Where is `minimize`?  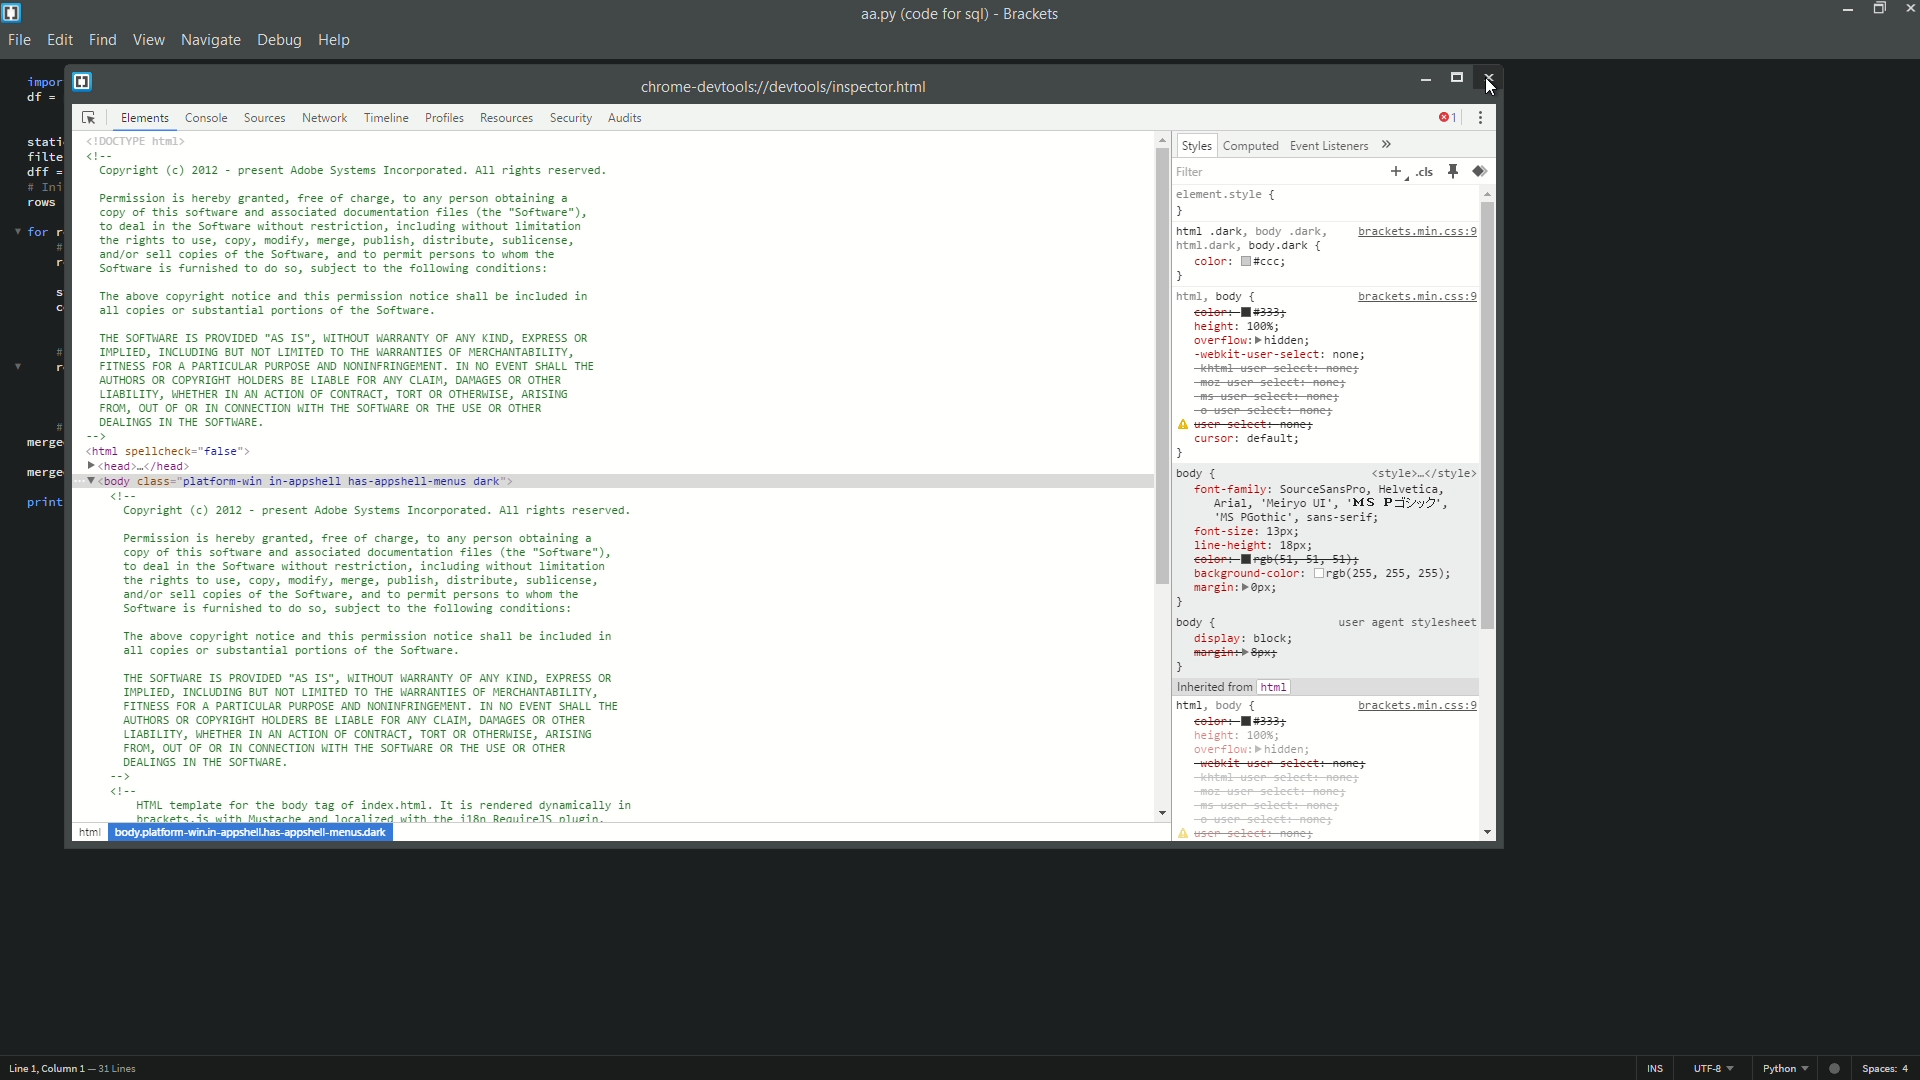 minimize is located at coordinates (1426, 78).